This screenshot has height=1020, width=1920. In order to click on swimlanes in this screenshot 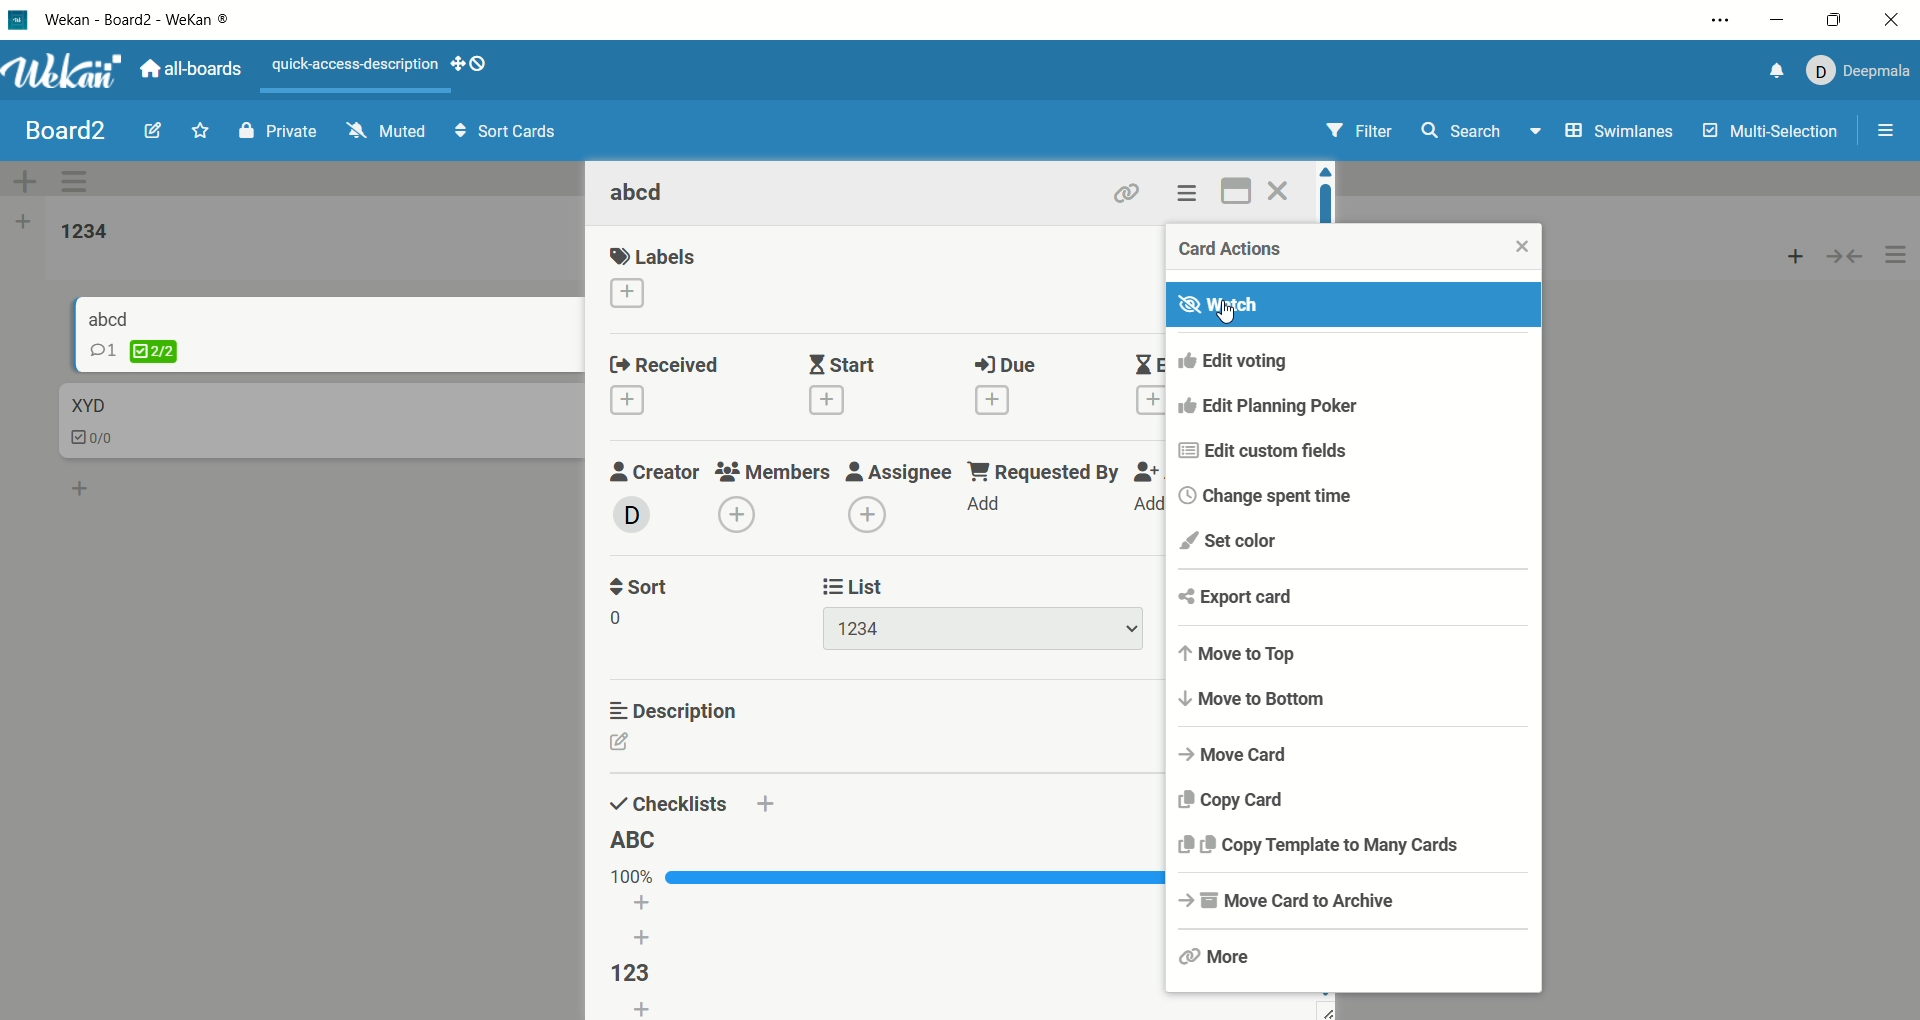, I will do `click(1618, 134)`.